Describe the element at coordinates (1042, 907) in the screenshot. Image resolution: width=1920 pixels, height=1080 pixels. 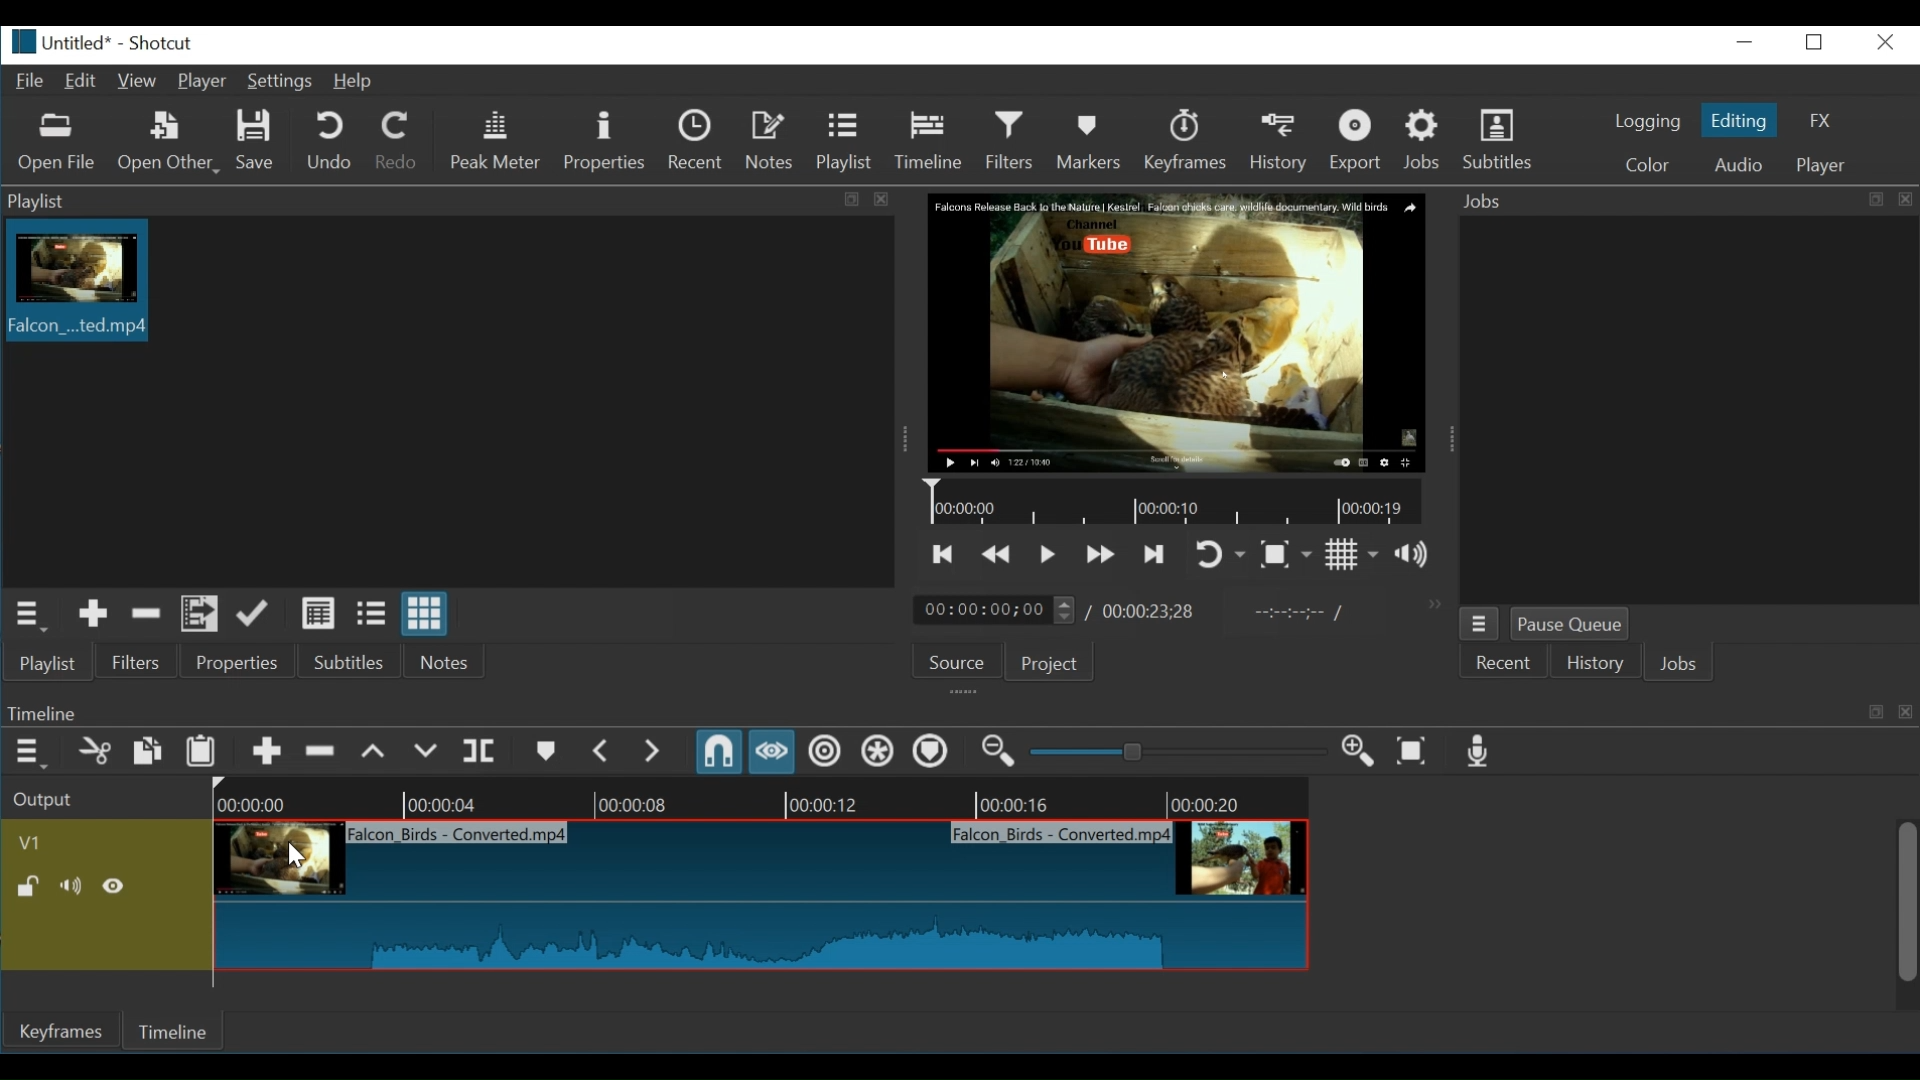
I see `Video clip on timeline` at that location.